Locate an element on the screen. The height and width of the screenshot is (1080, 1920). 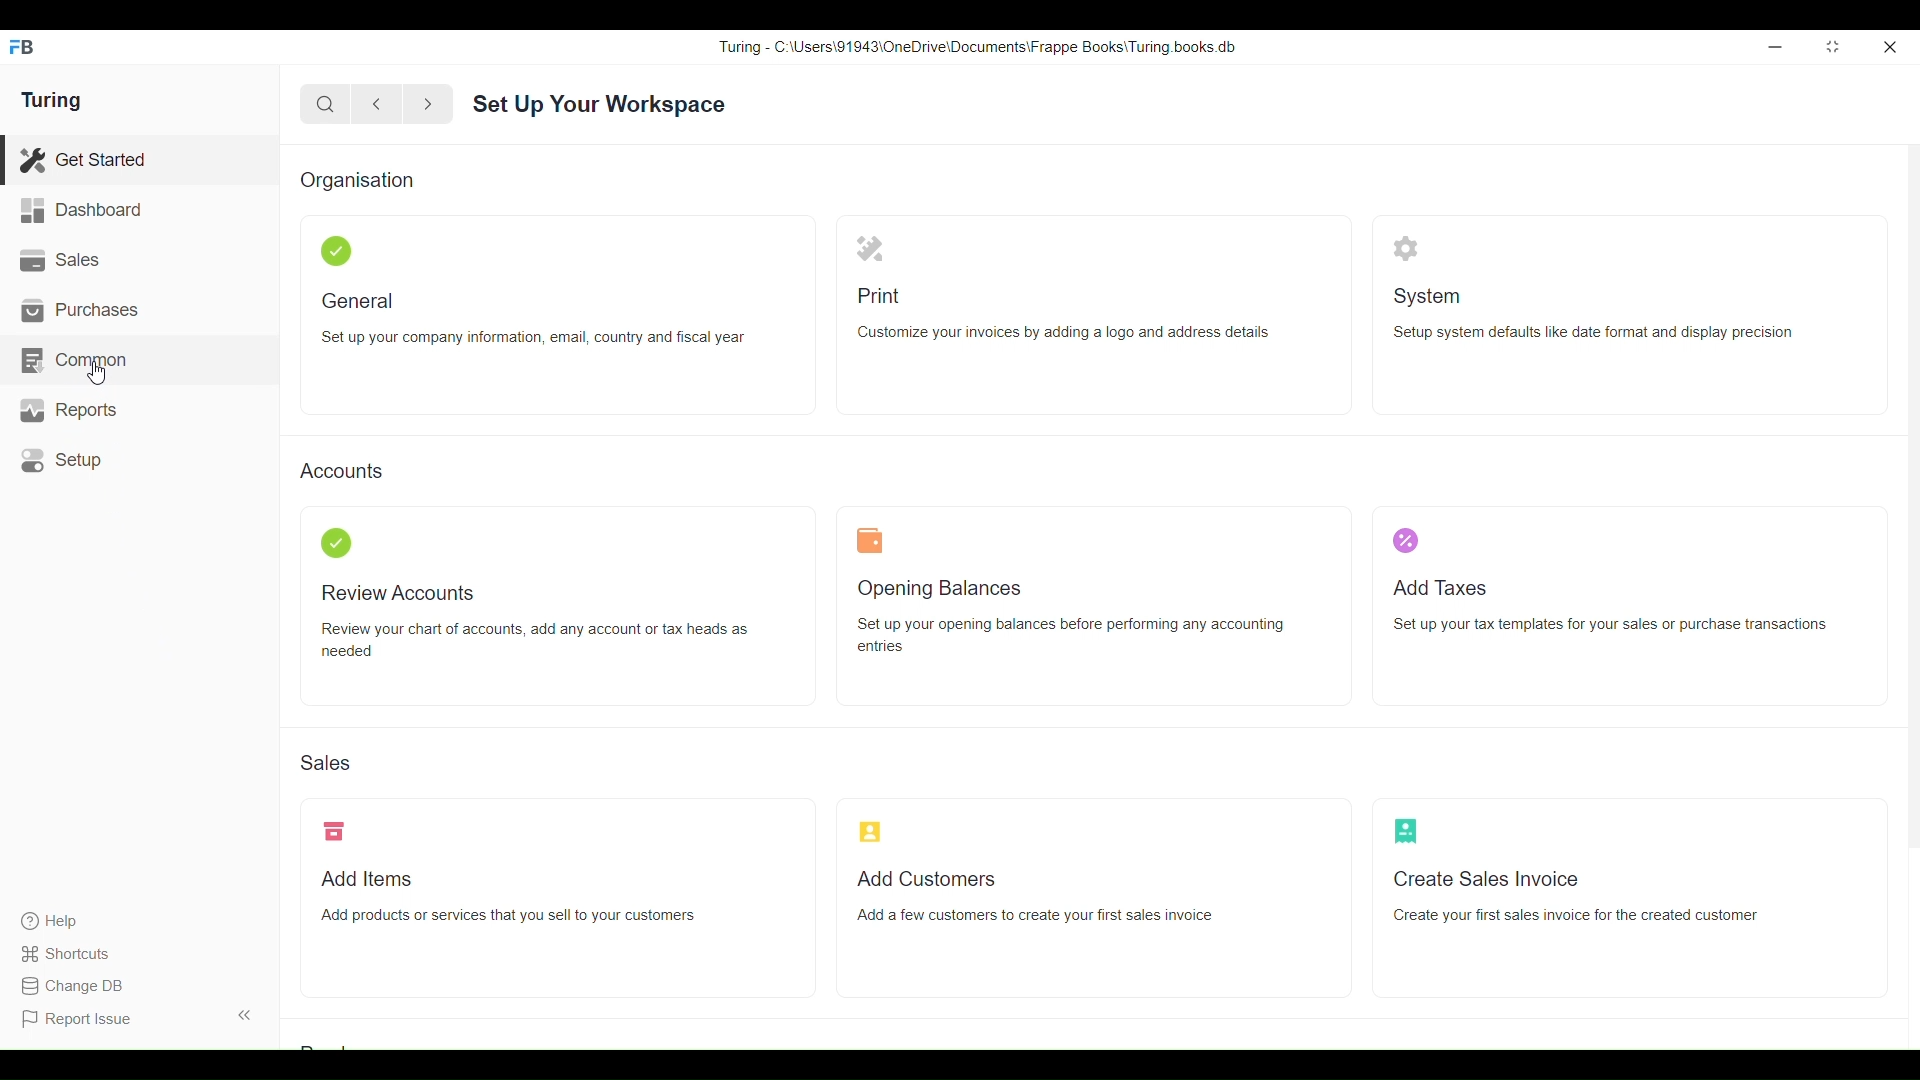
Minimize is located at coordinates (1776, 47).